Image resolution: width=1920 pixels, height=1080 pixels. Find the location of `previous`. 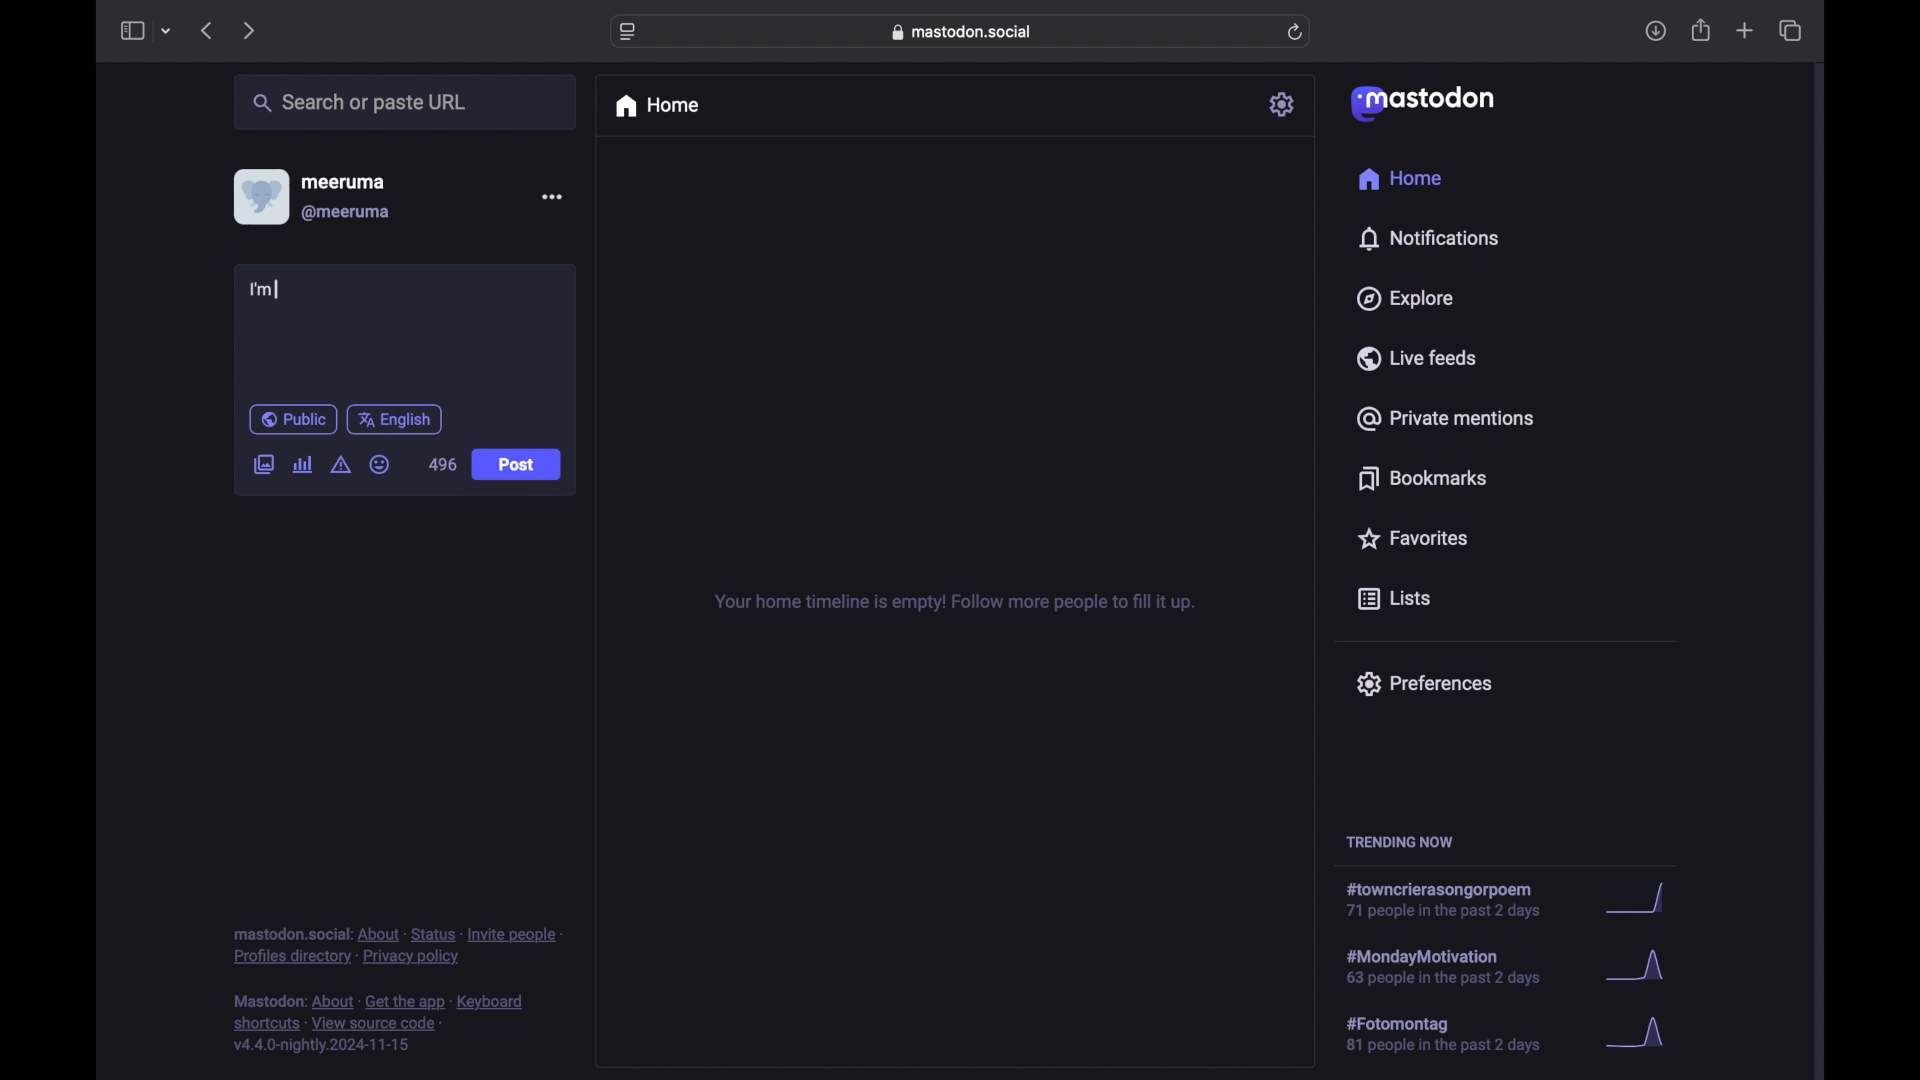

previous is located at coordinates (206, 30).